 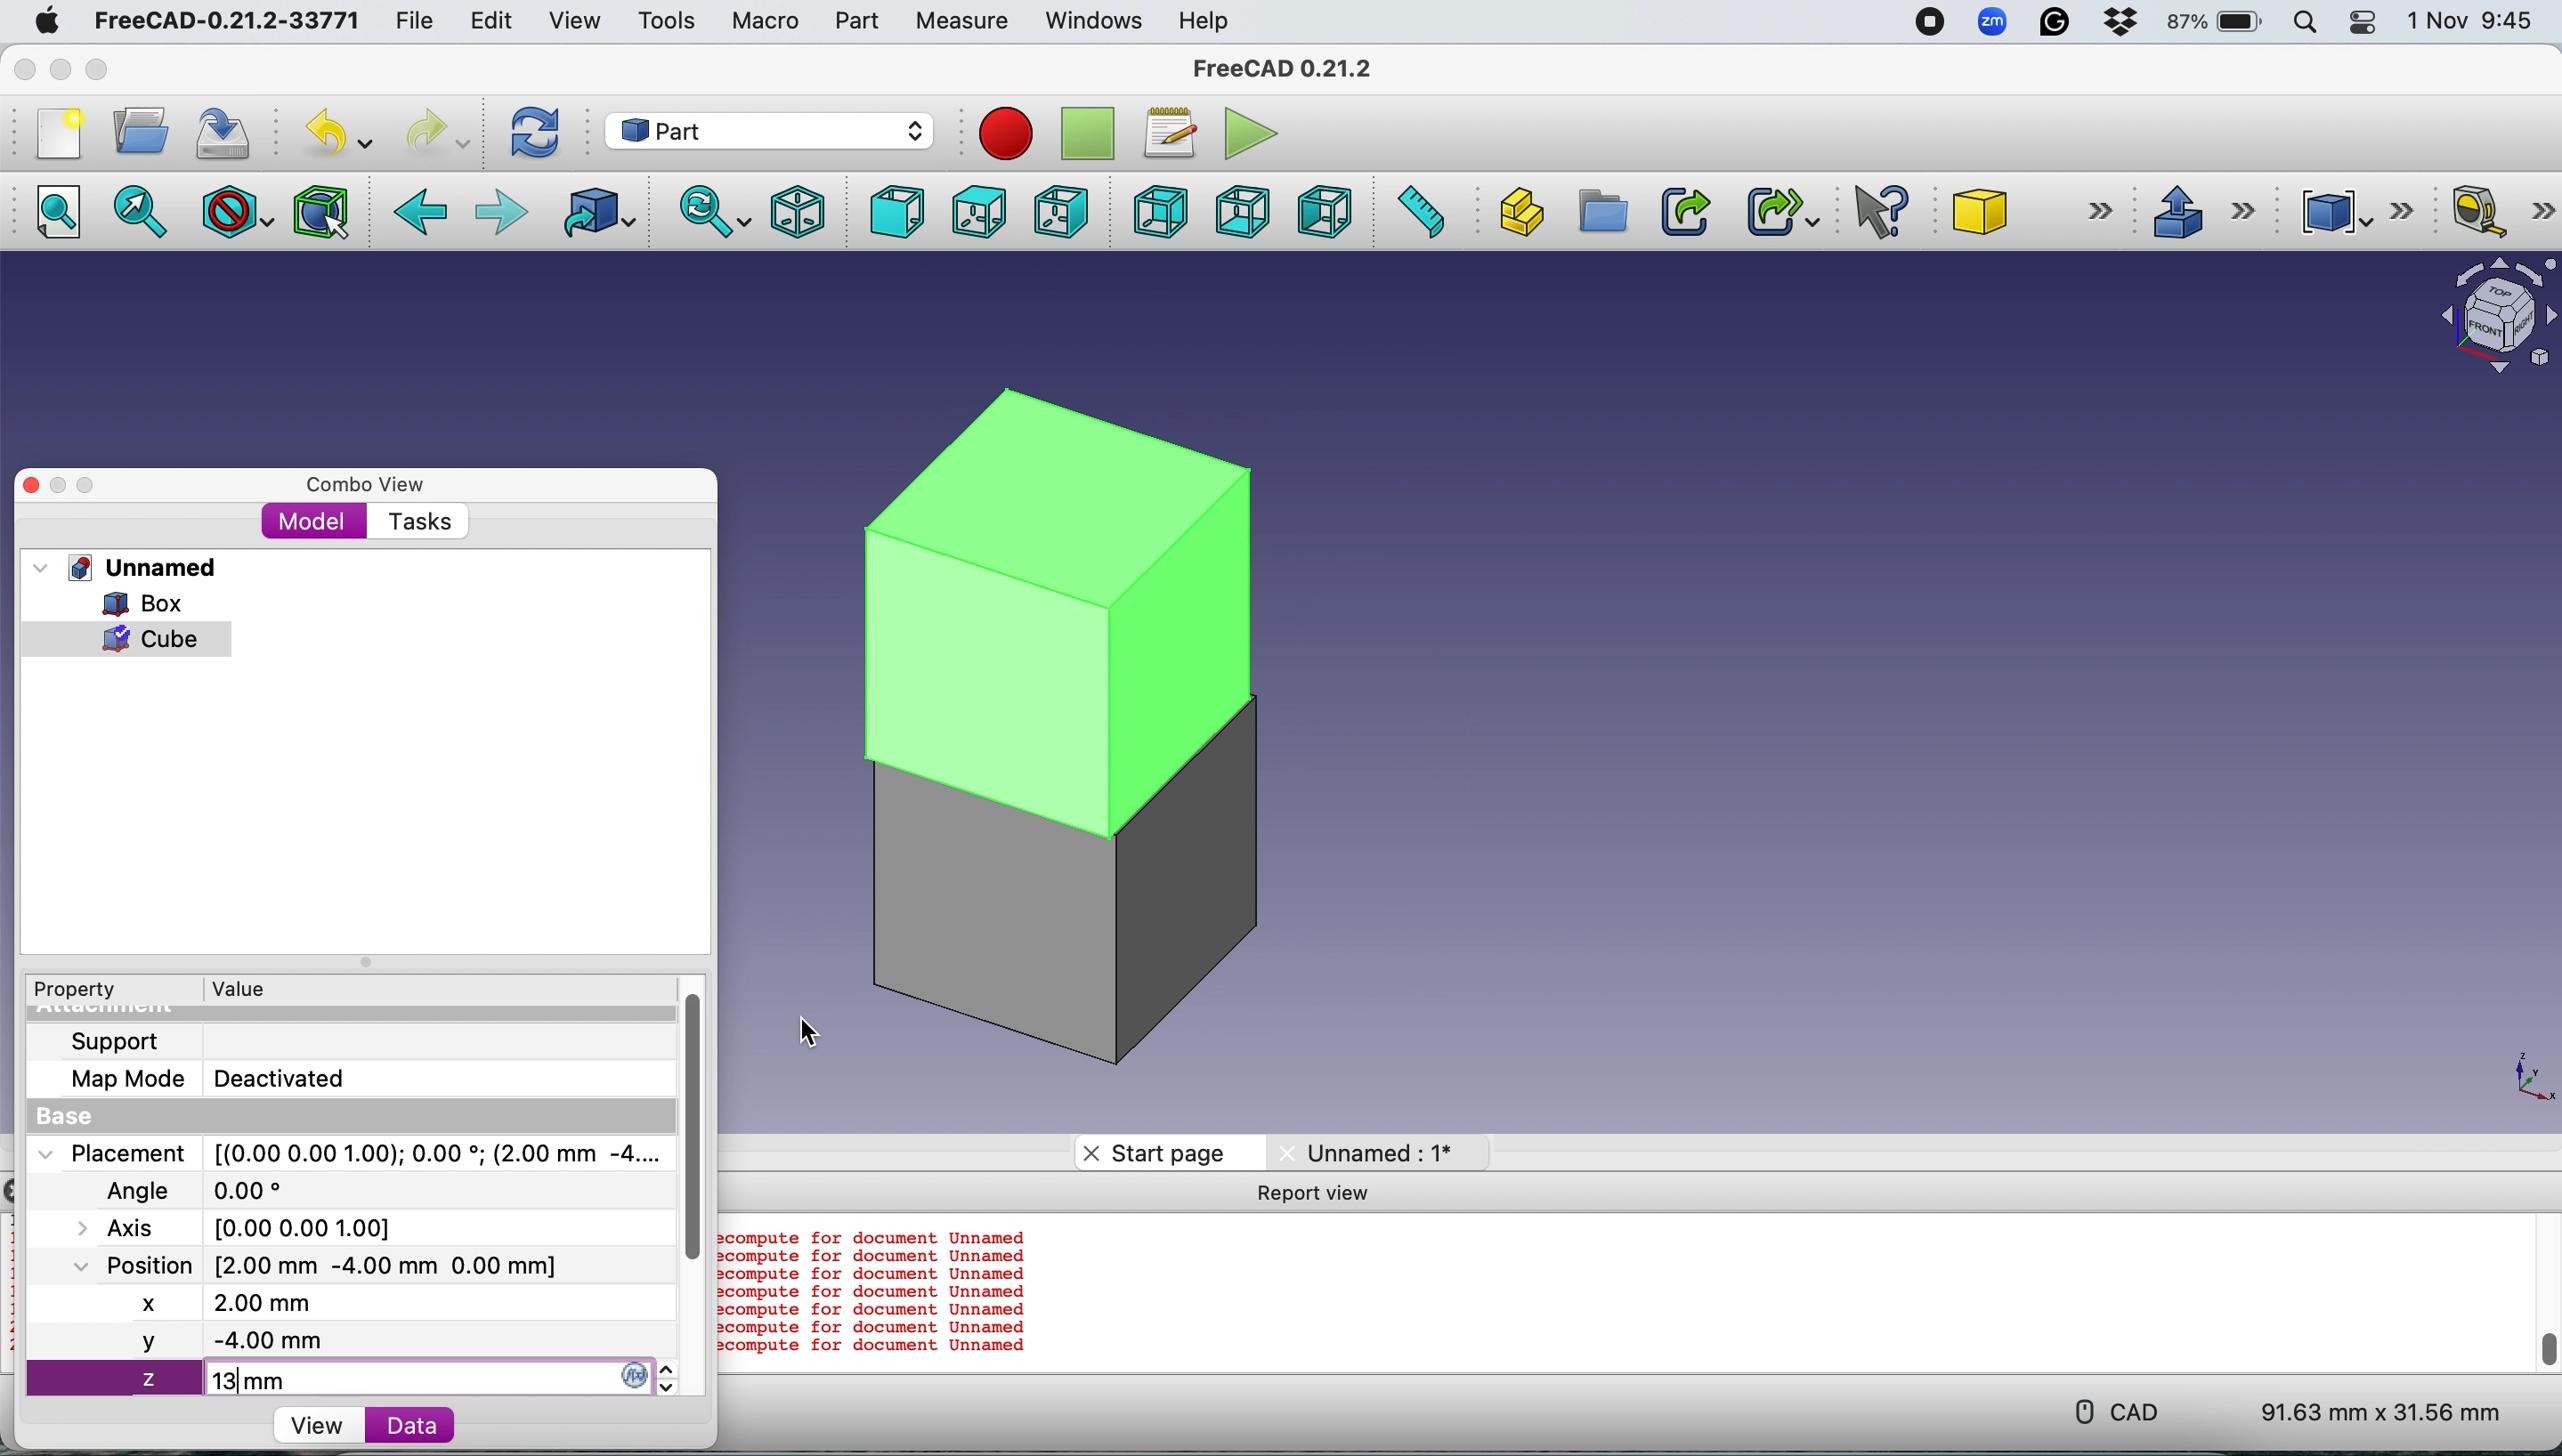 I want to click on Edit, so click(x=487, y=21).